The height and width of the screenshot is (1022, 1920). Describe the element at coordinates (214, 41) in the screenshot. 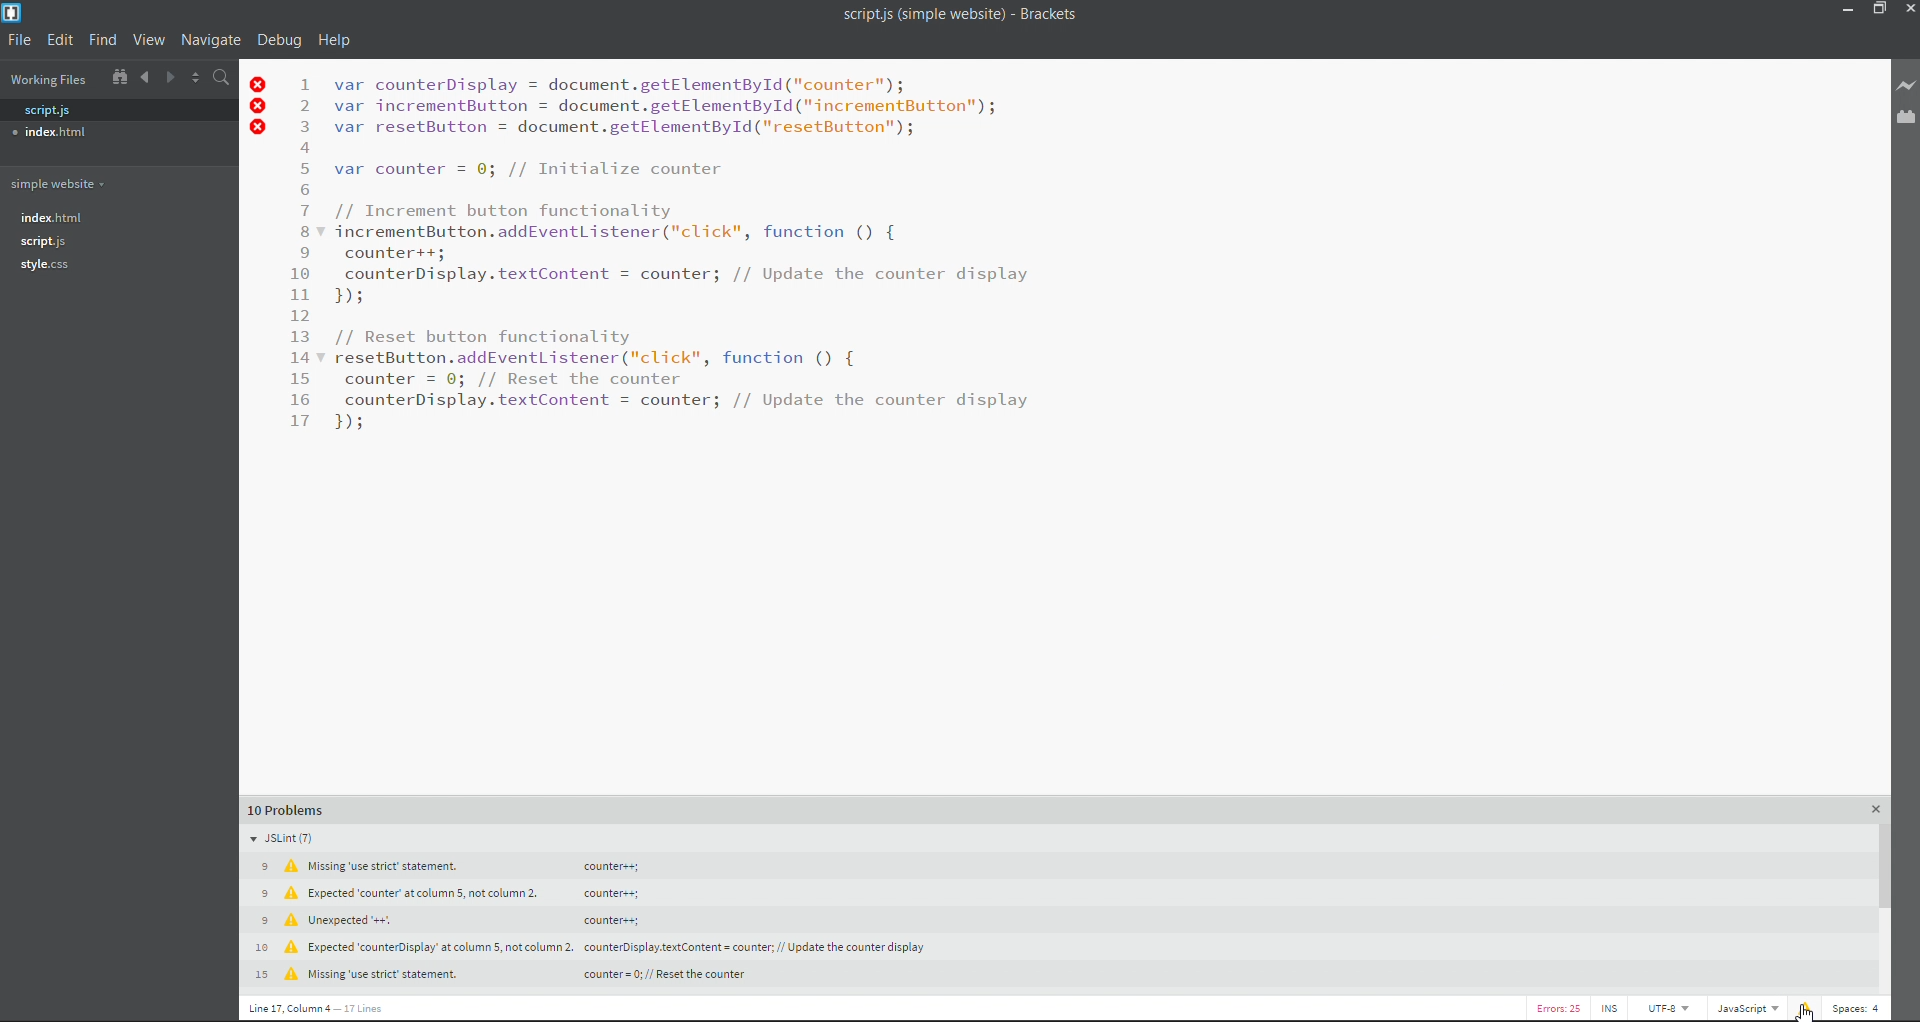

I see `navigate` at that location.